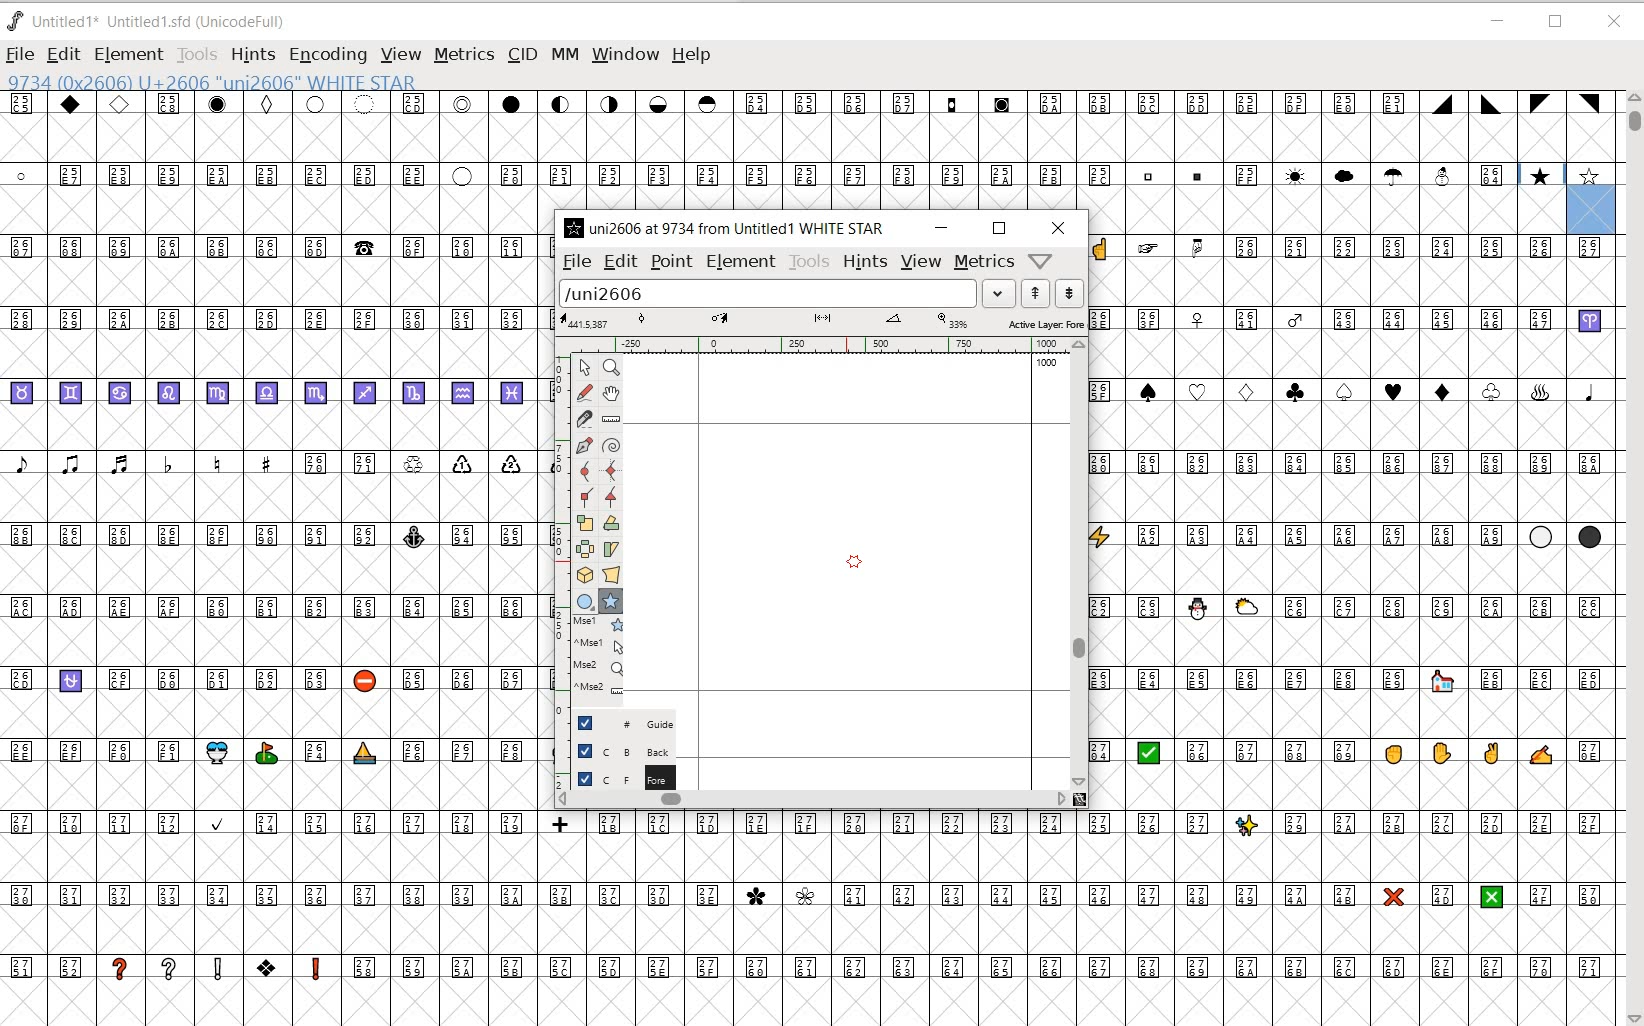 The image size is (1644, 1026). Describe the element at coordinates (1614, 22) in the screenshot. I see `CLOSE` at that location.